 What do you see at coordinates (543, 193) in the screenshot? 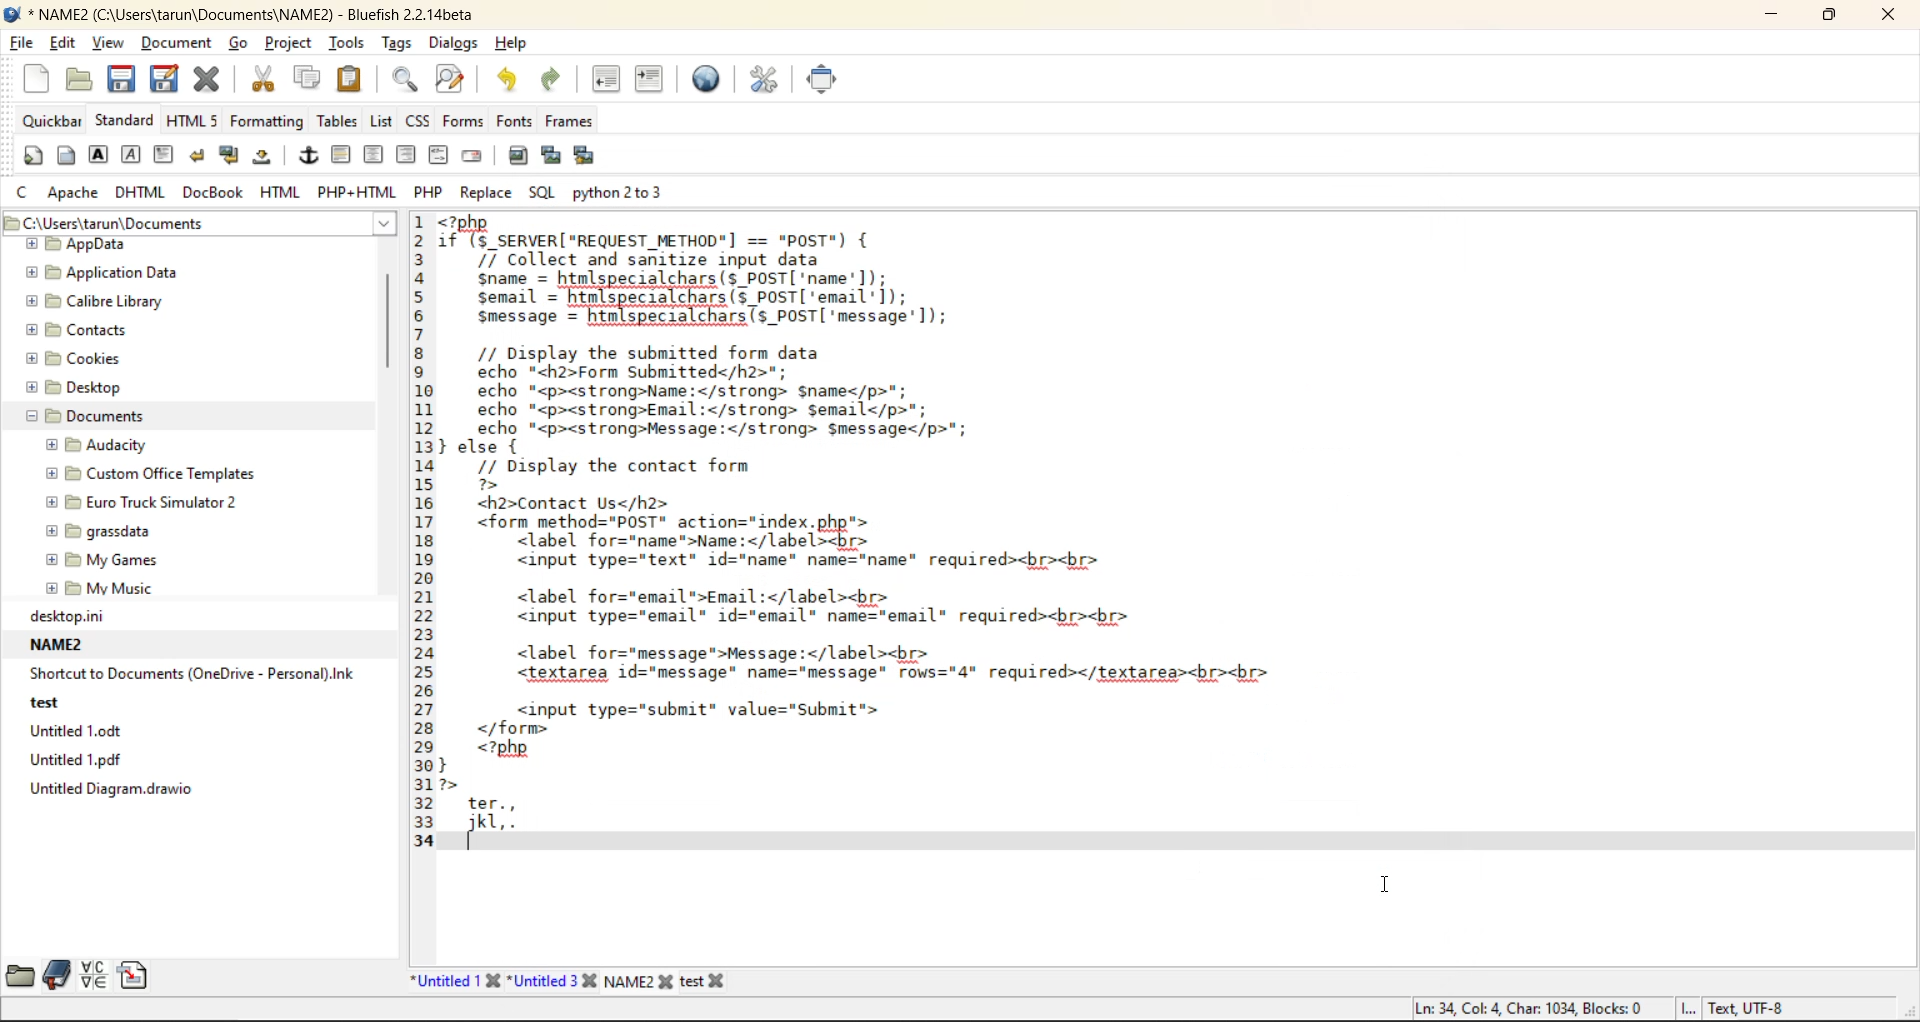
I see `sql` at bounding box center [543, 193].